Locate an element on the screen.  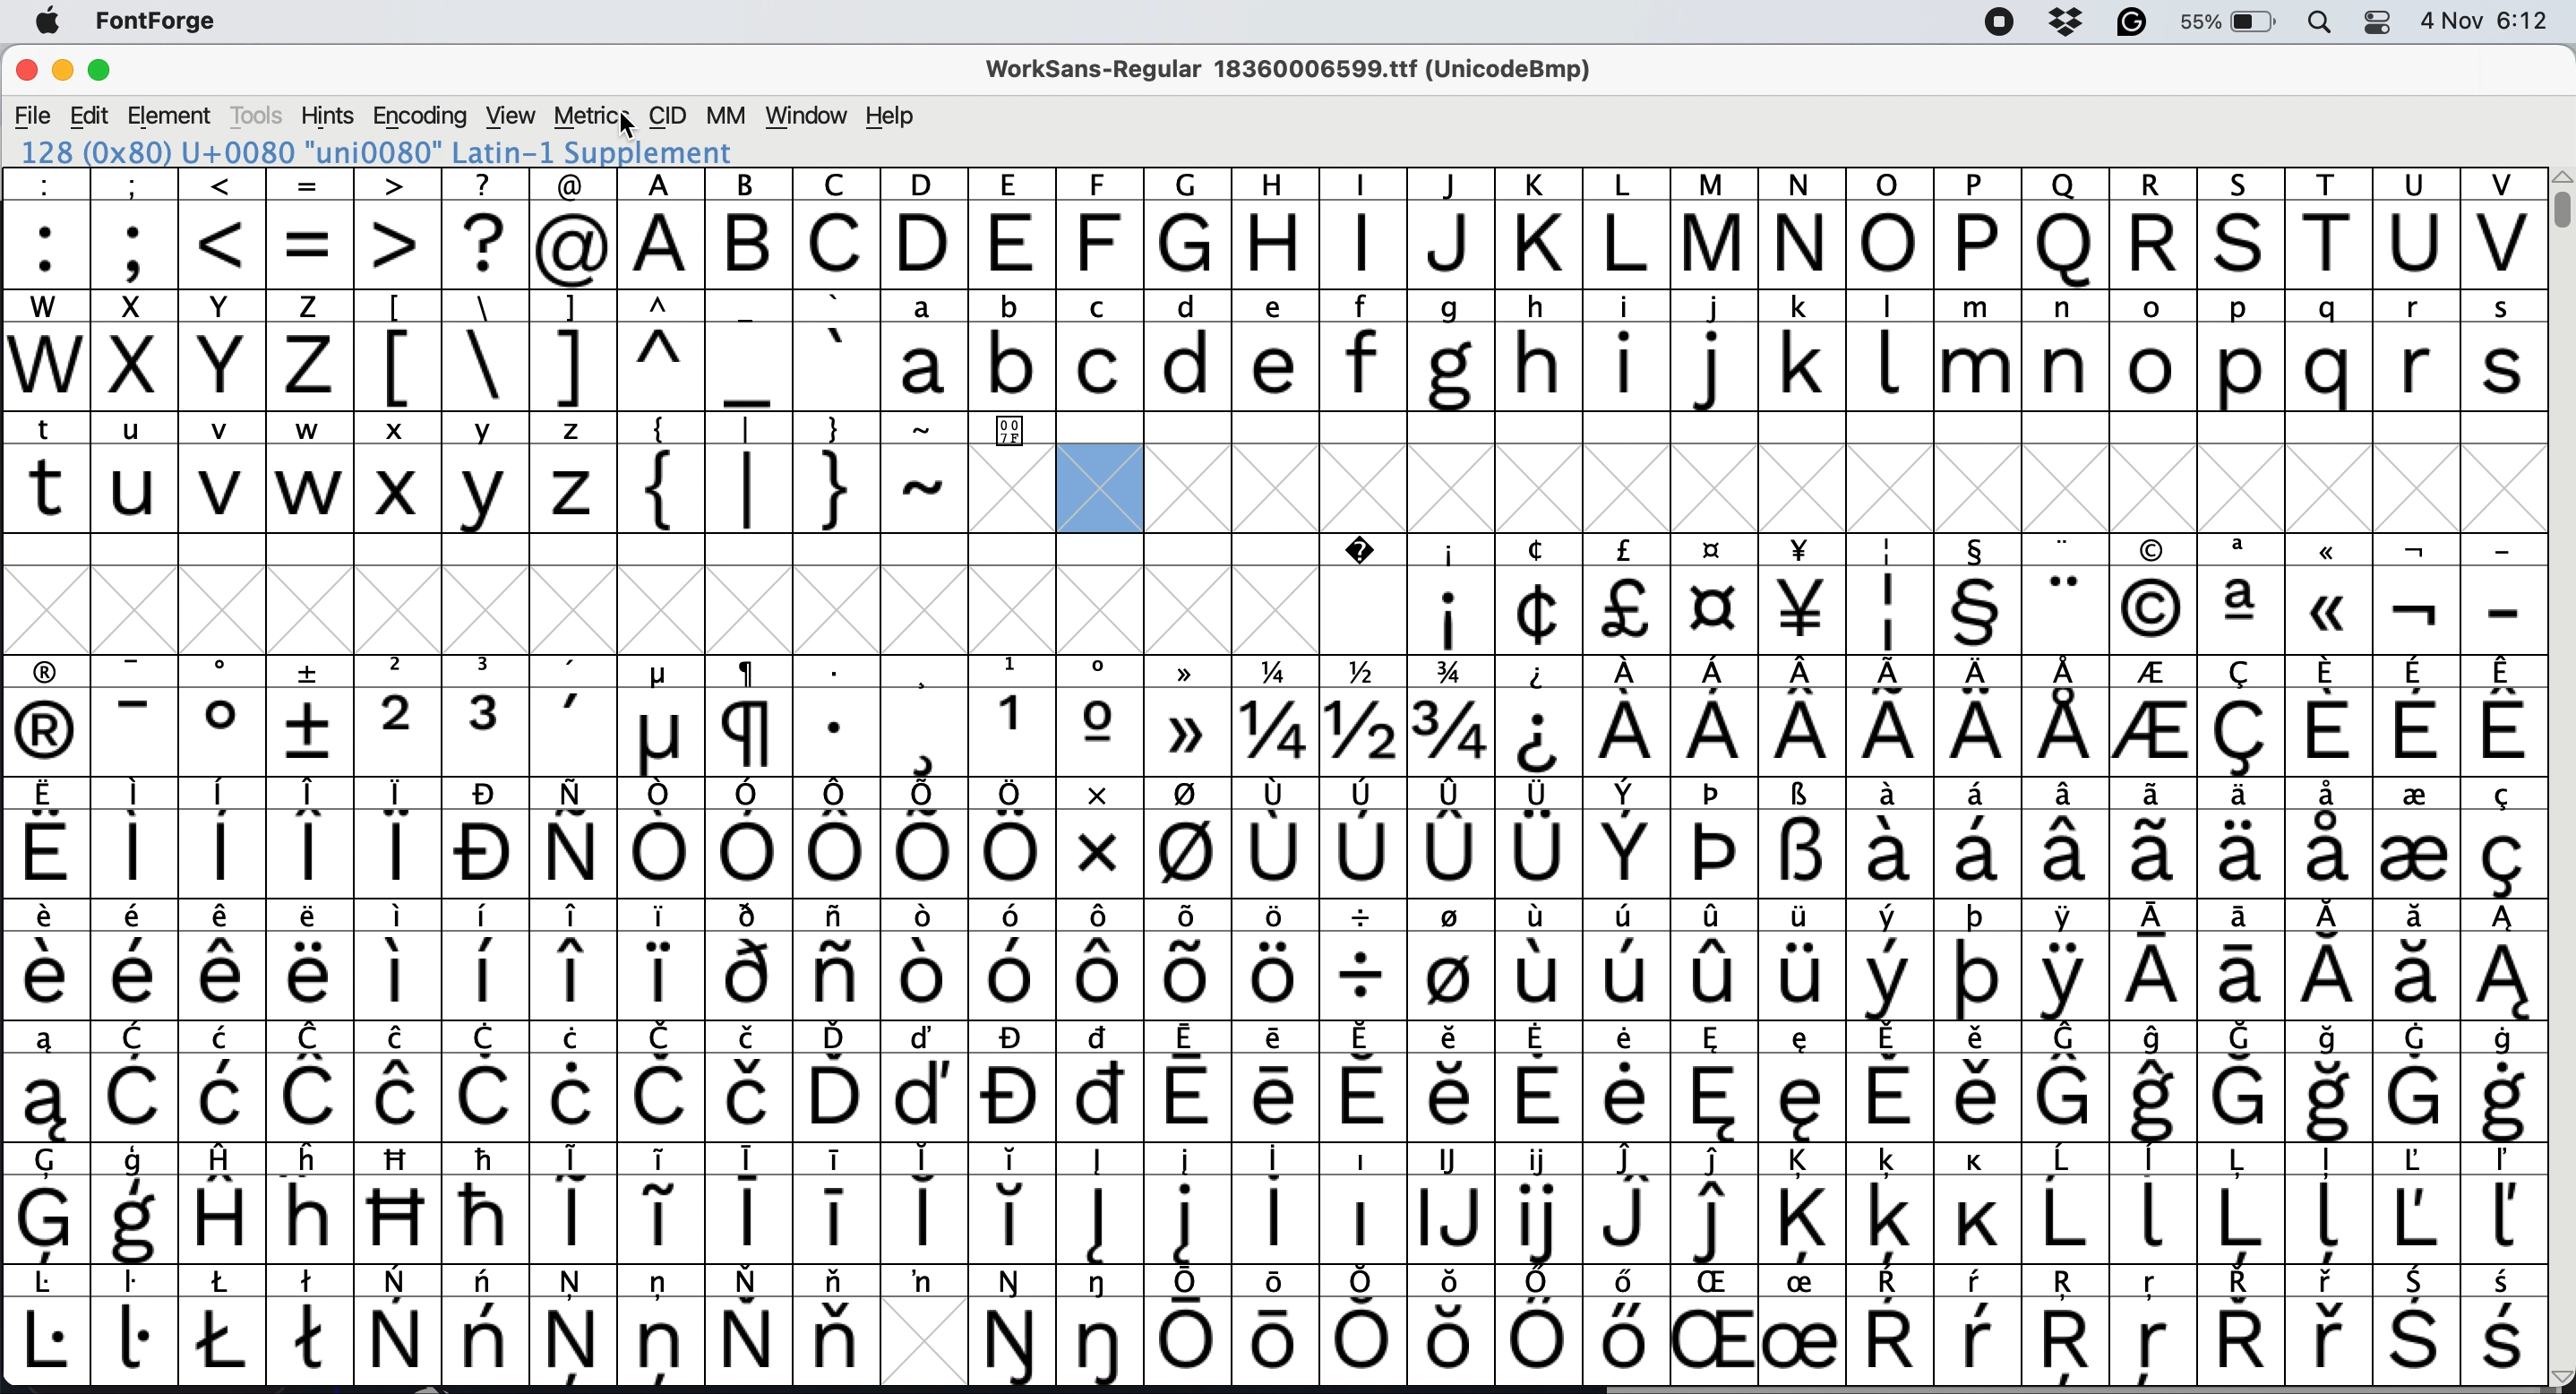
Hints is located at coordinates (324, 117).